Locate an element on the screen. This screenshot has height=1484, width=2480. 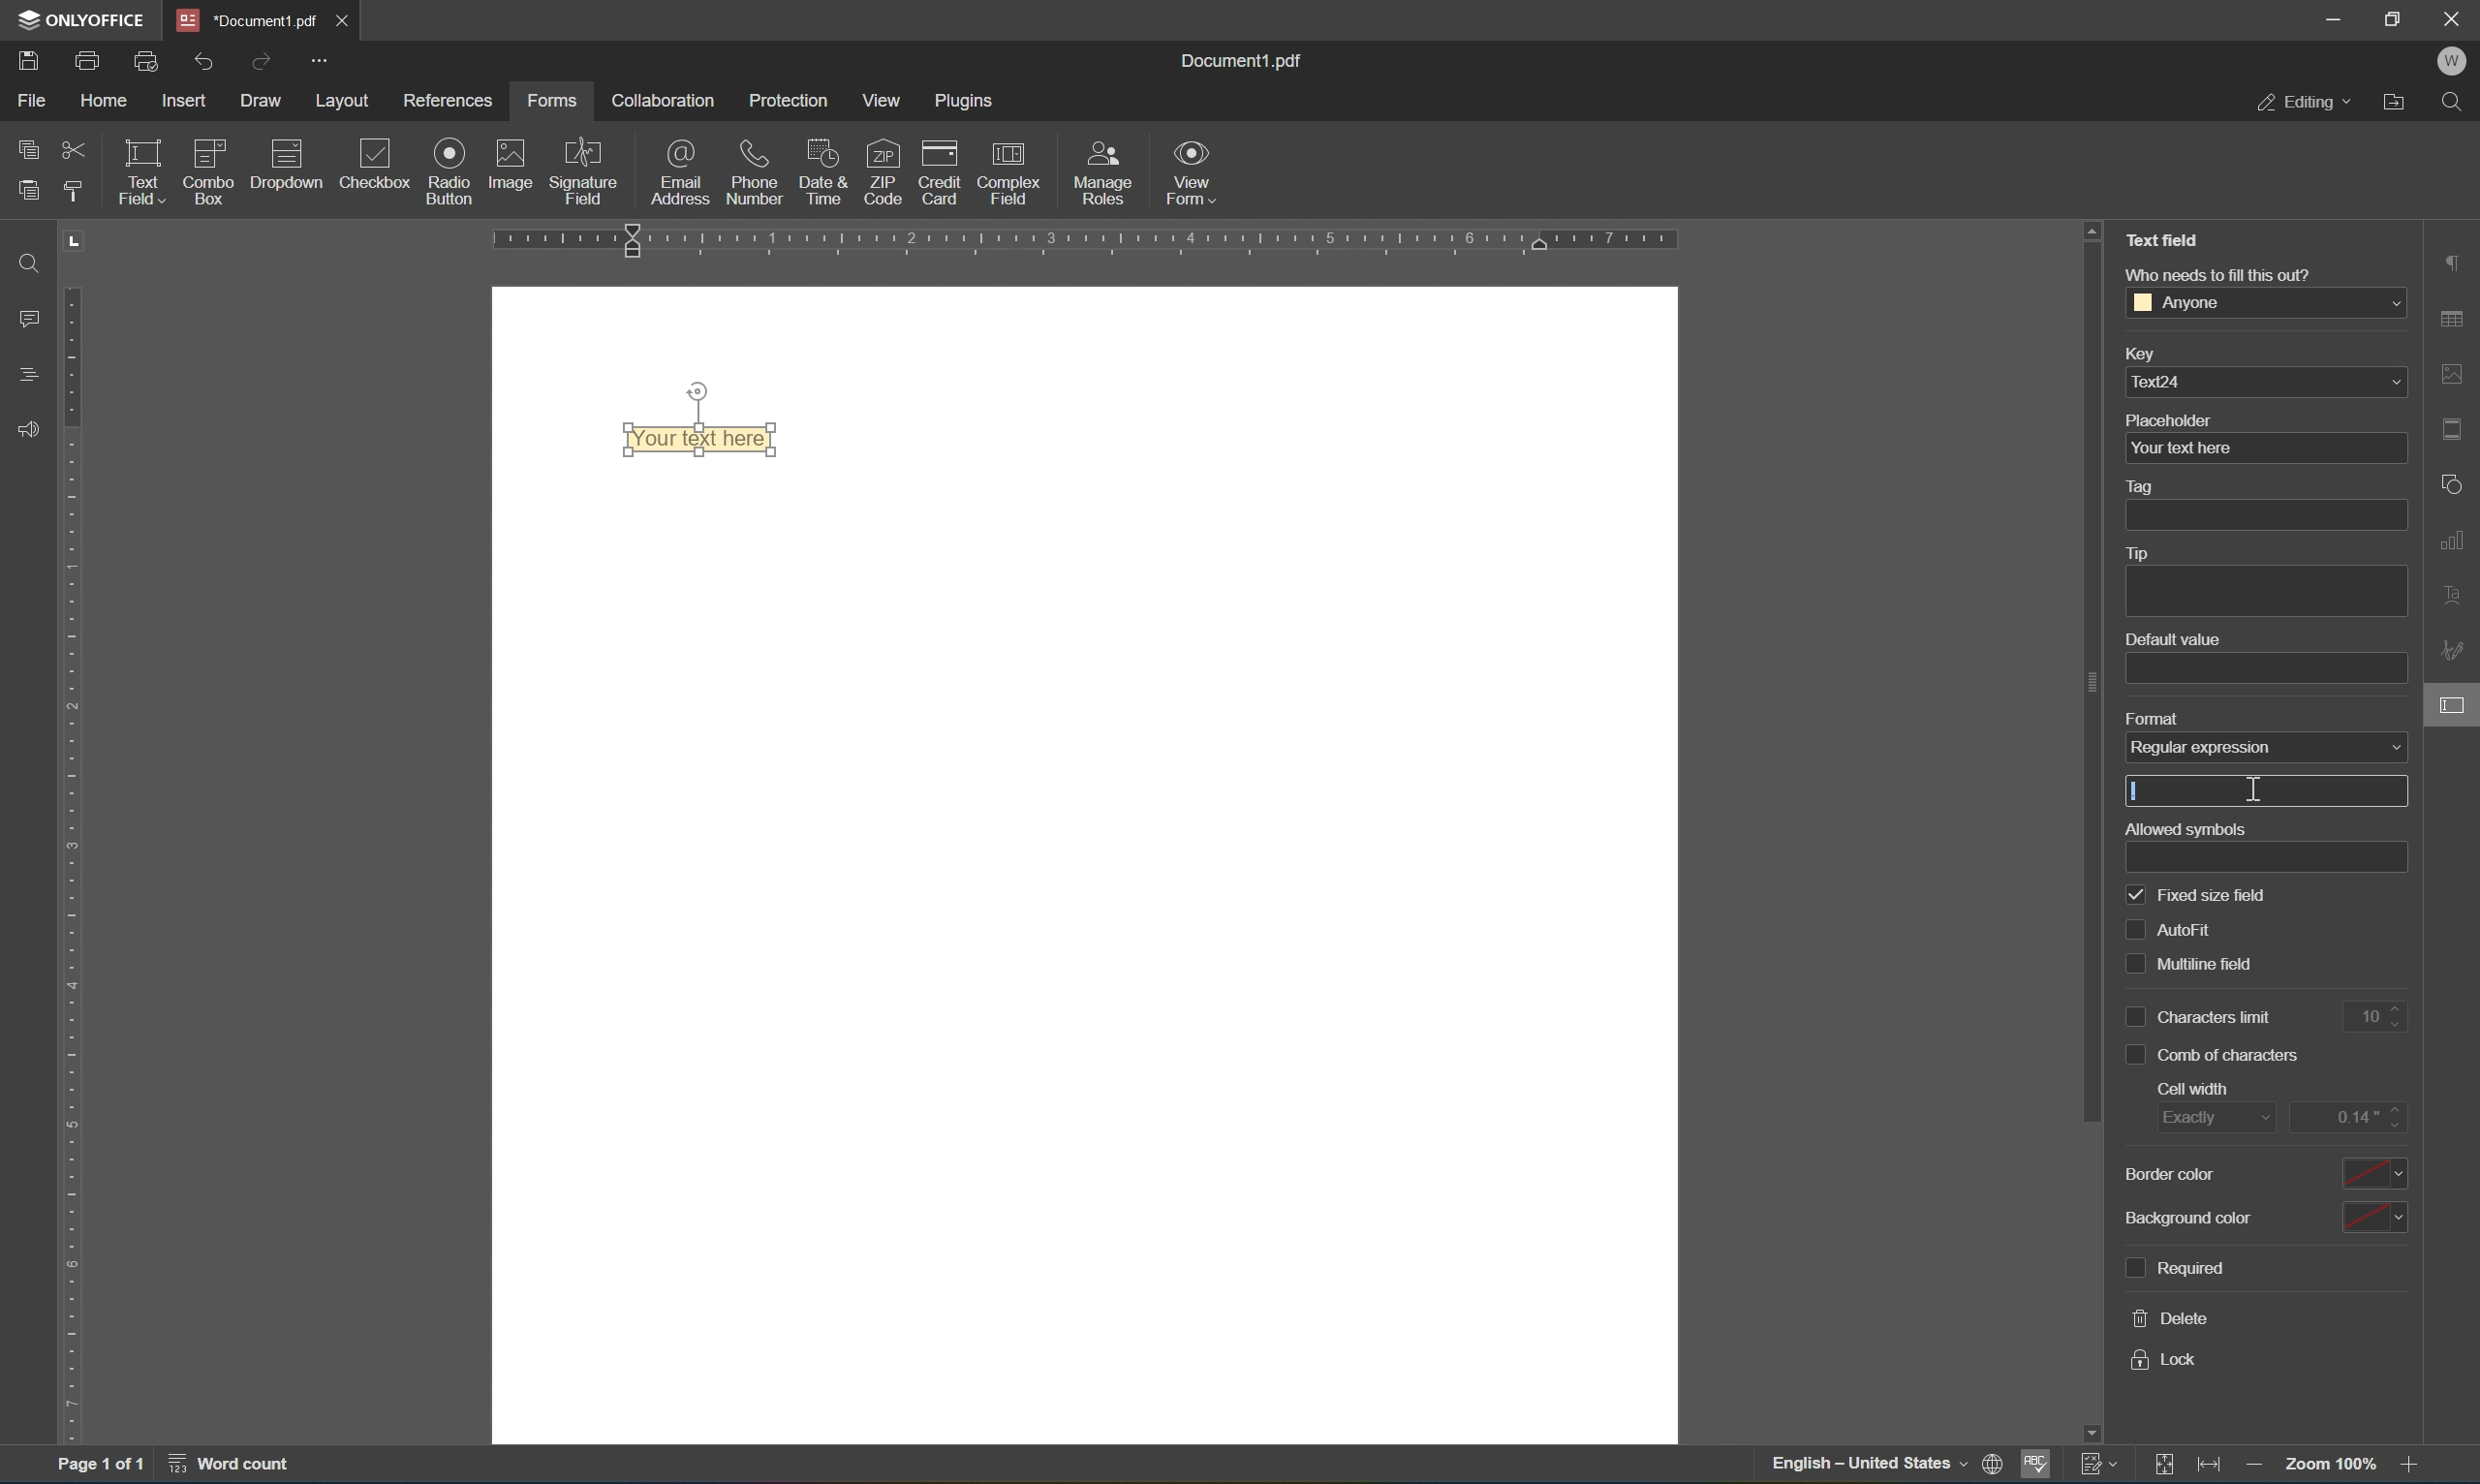
fit to width is located at coordinates (2212, 1468).